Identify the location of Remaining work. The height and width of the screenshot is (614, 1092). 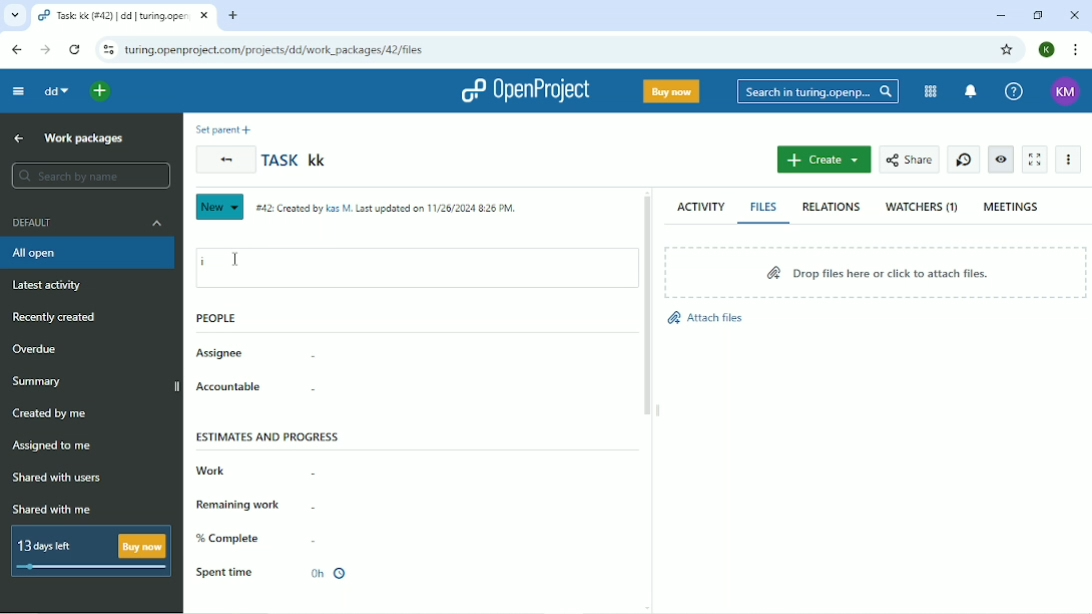
(256, 506).